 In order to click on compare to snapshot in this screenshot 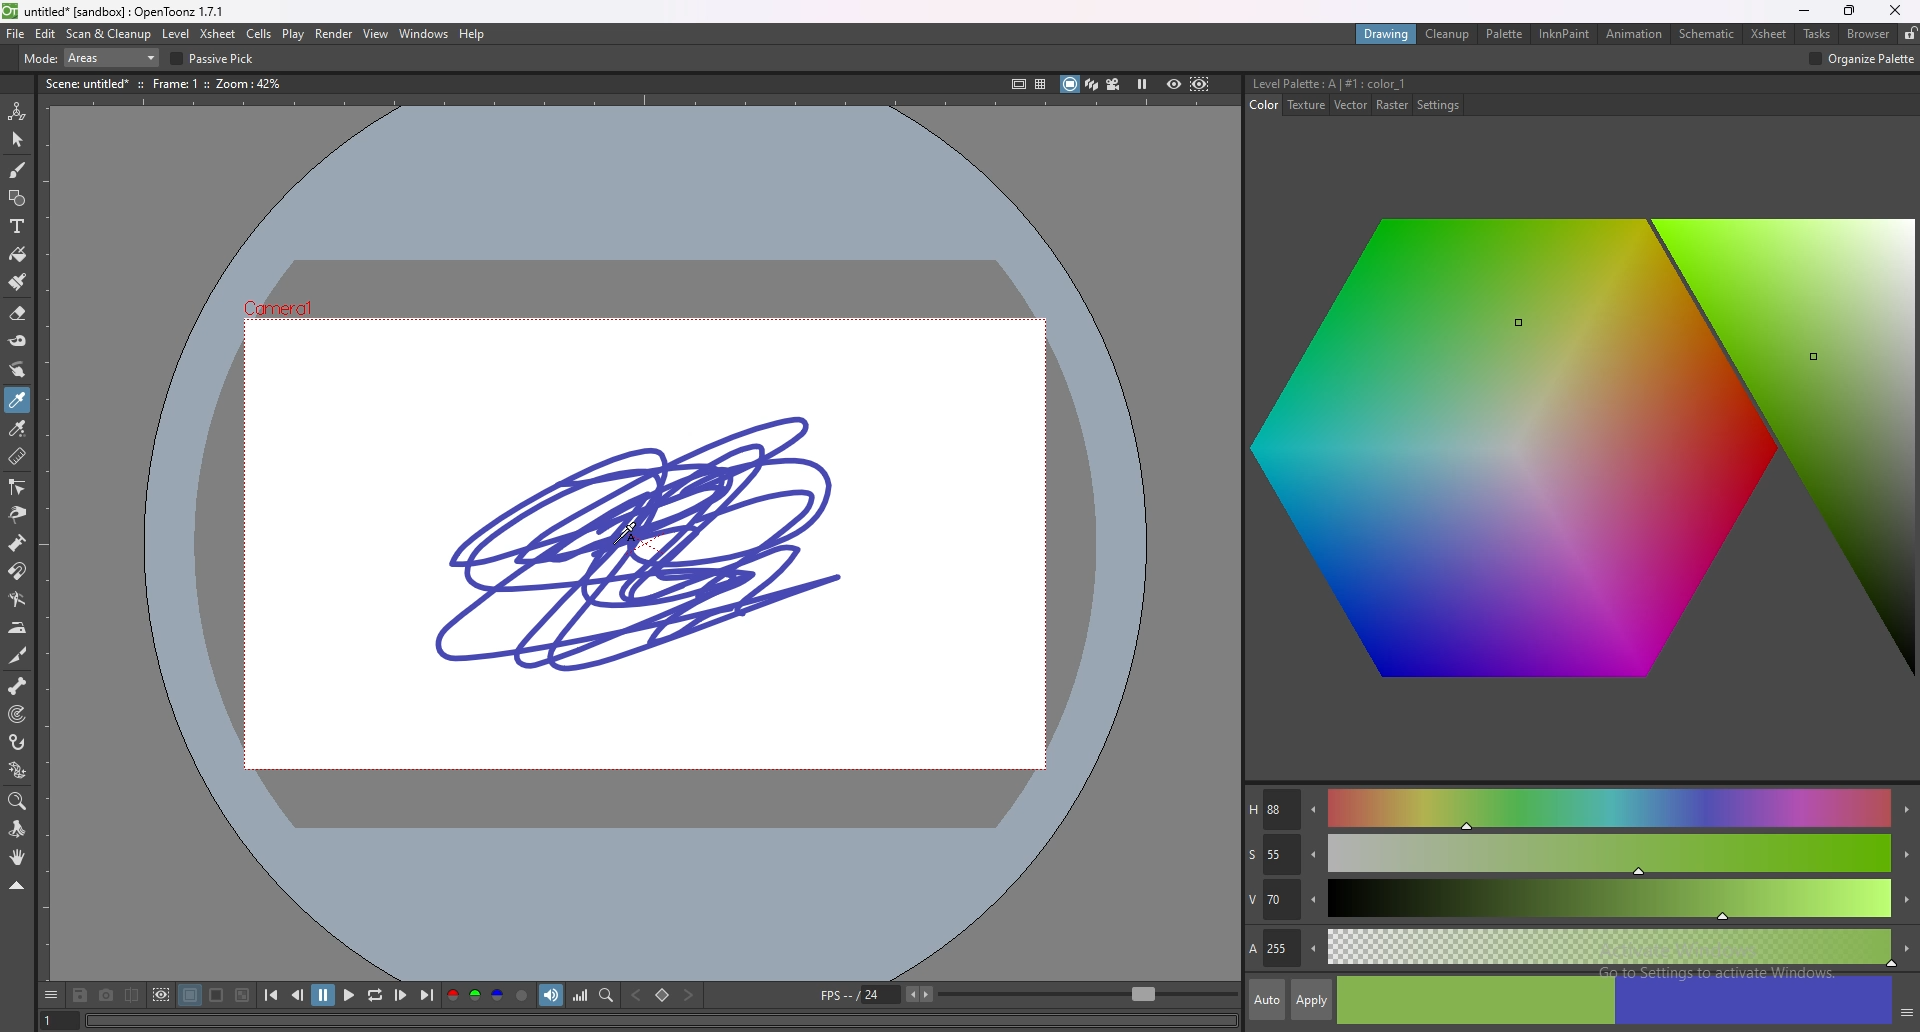, I will do `click(130, 995)`.